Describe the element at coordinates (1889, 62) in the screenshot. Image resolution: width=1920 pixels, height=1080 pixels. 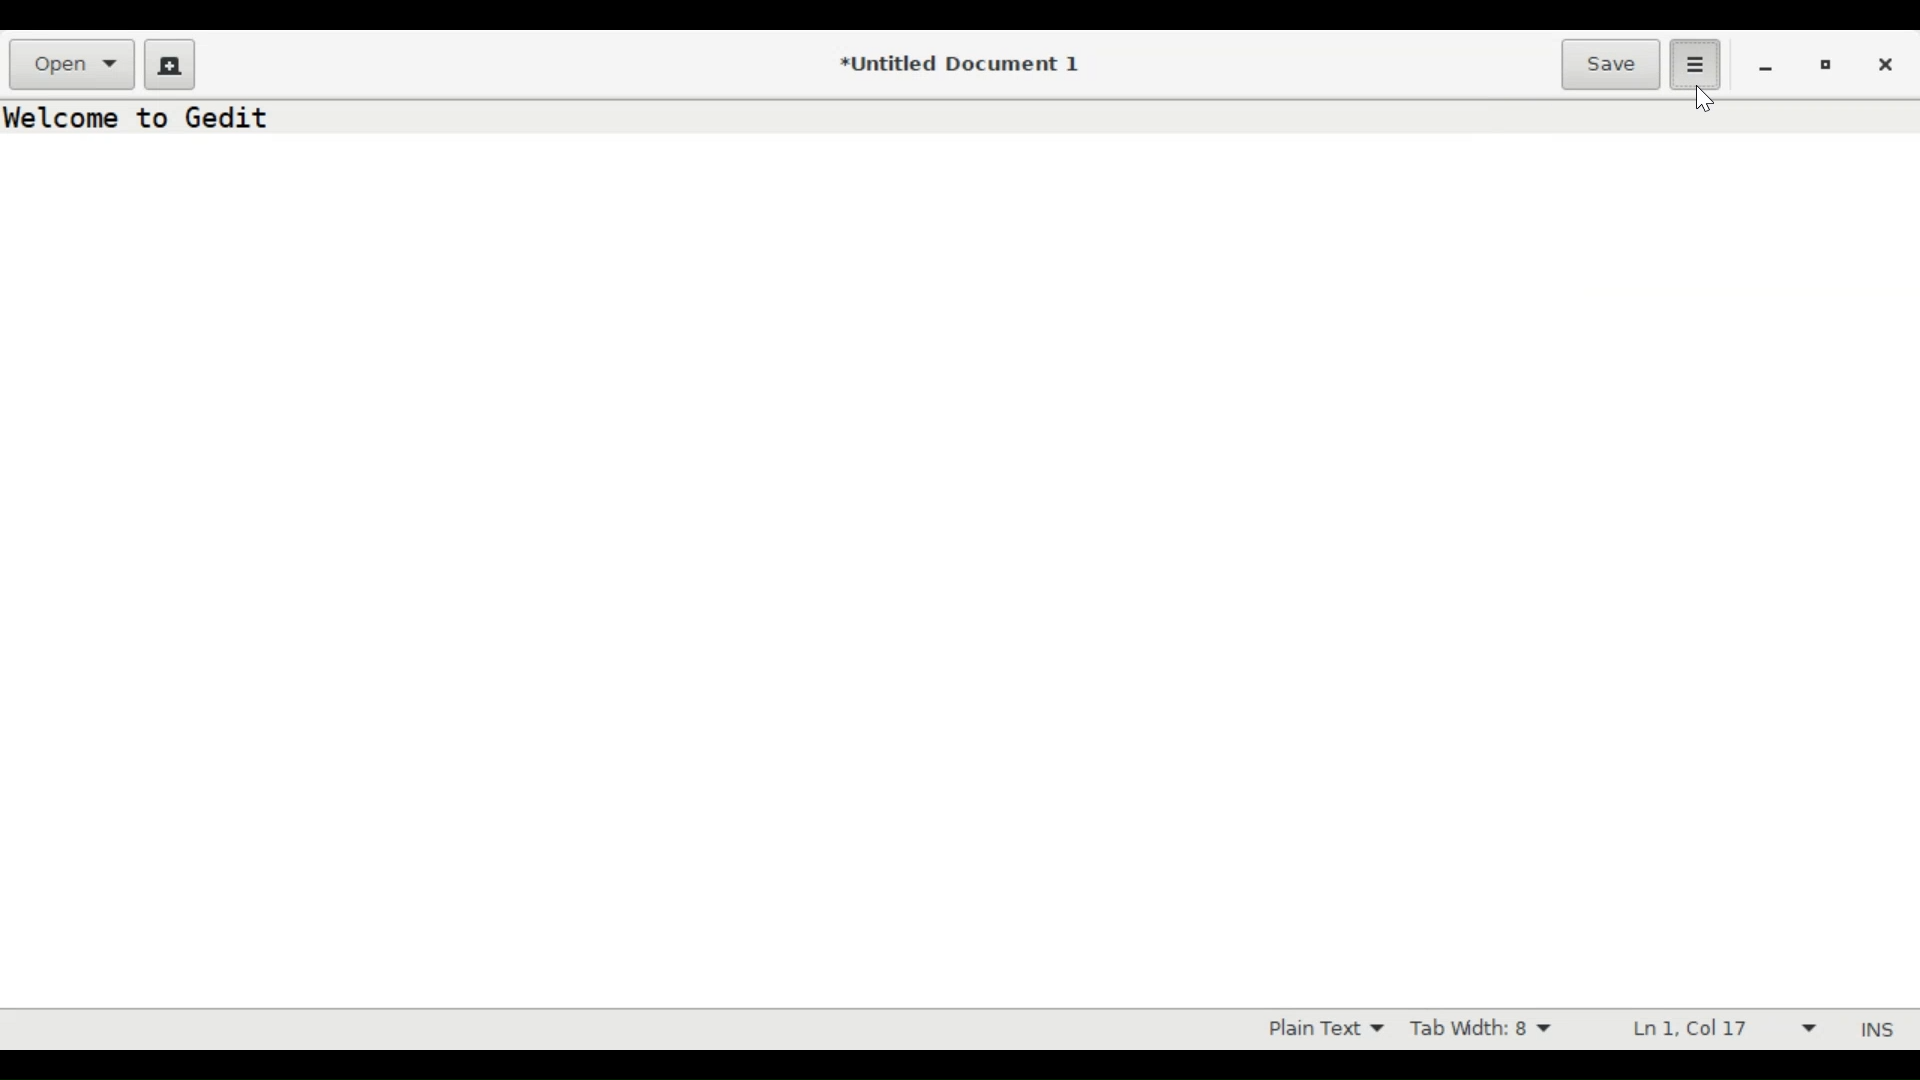
I see `Close` at that location.